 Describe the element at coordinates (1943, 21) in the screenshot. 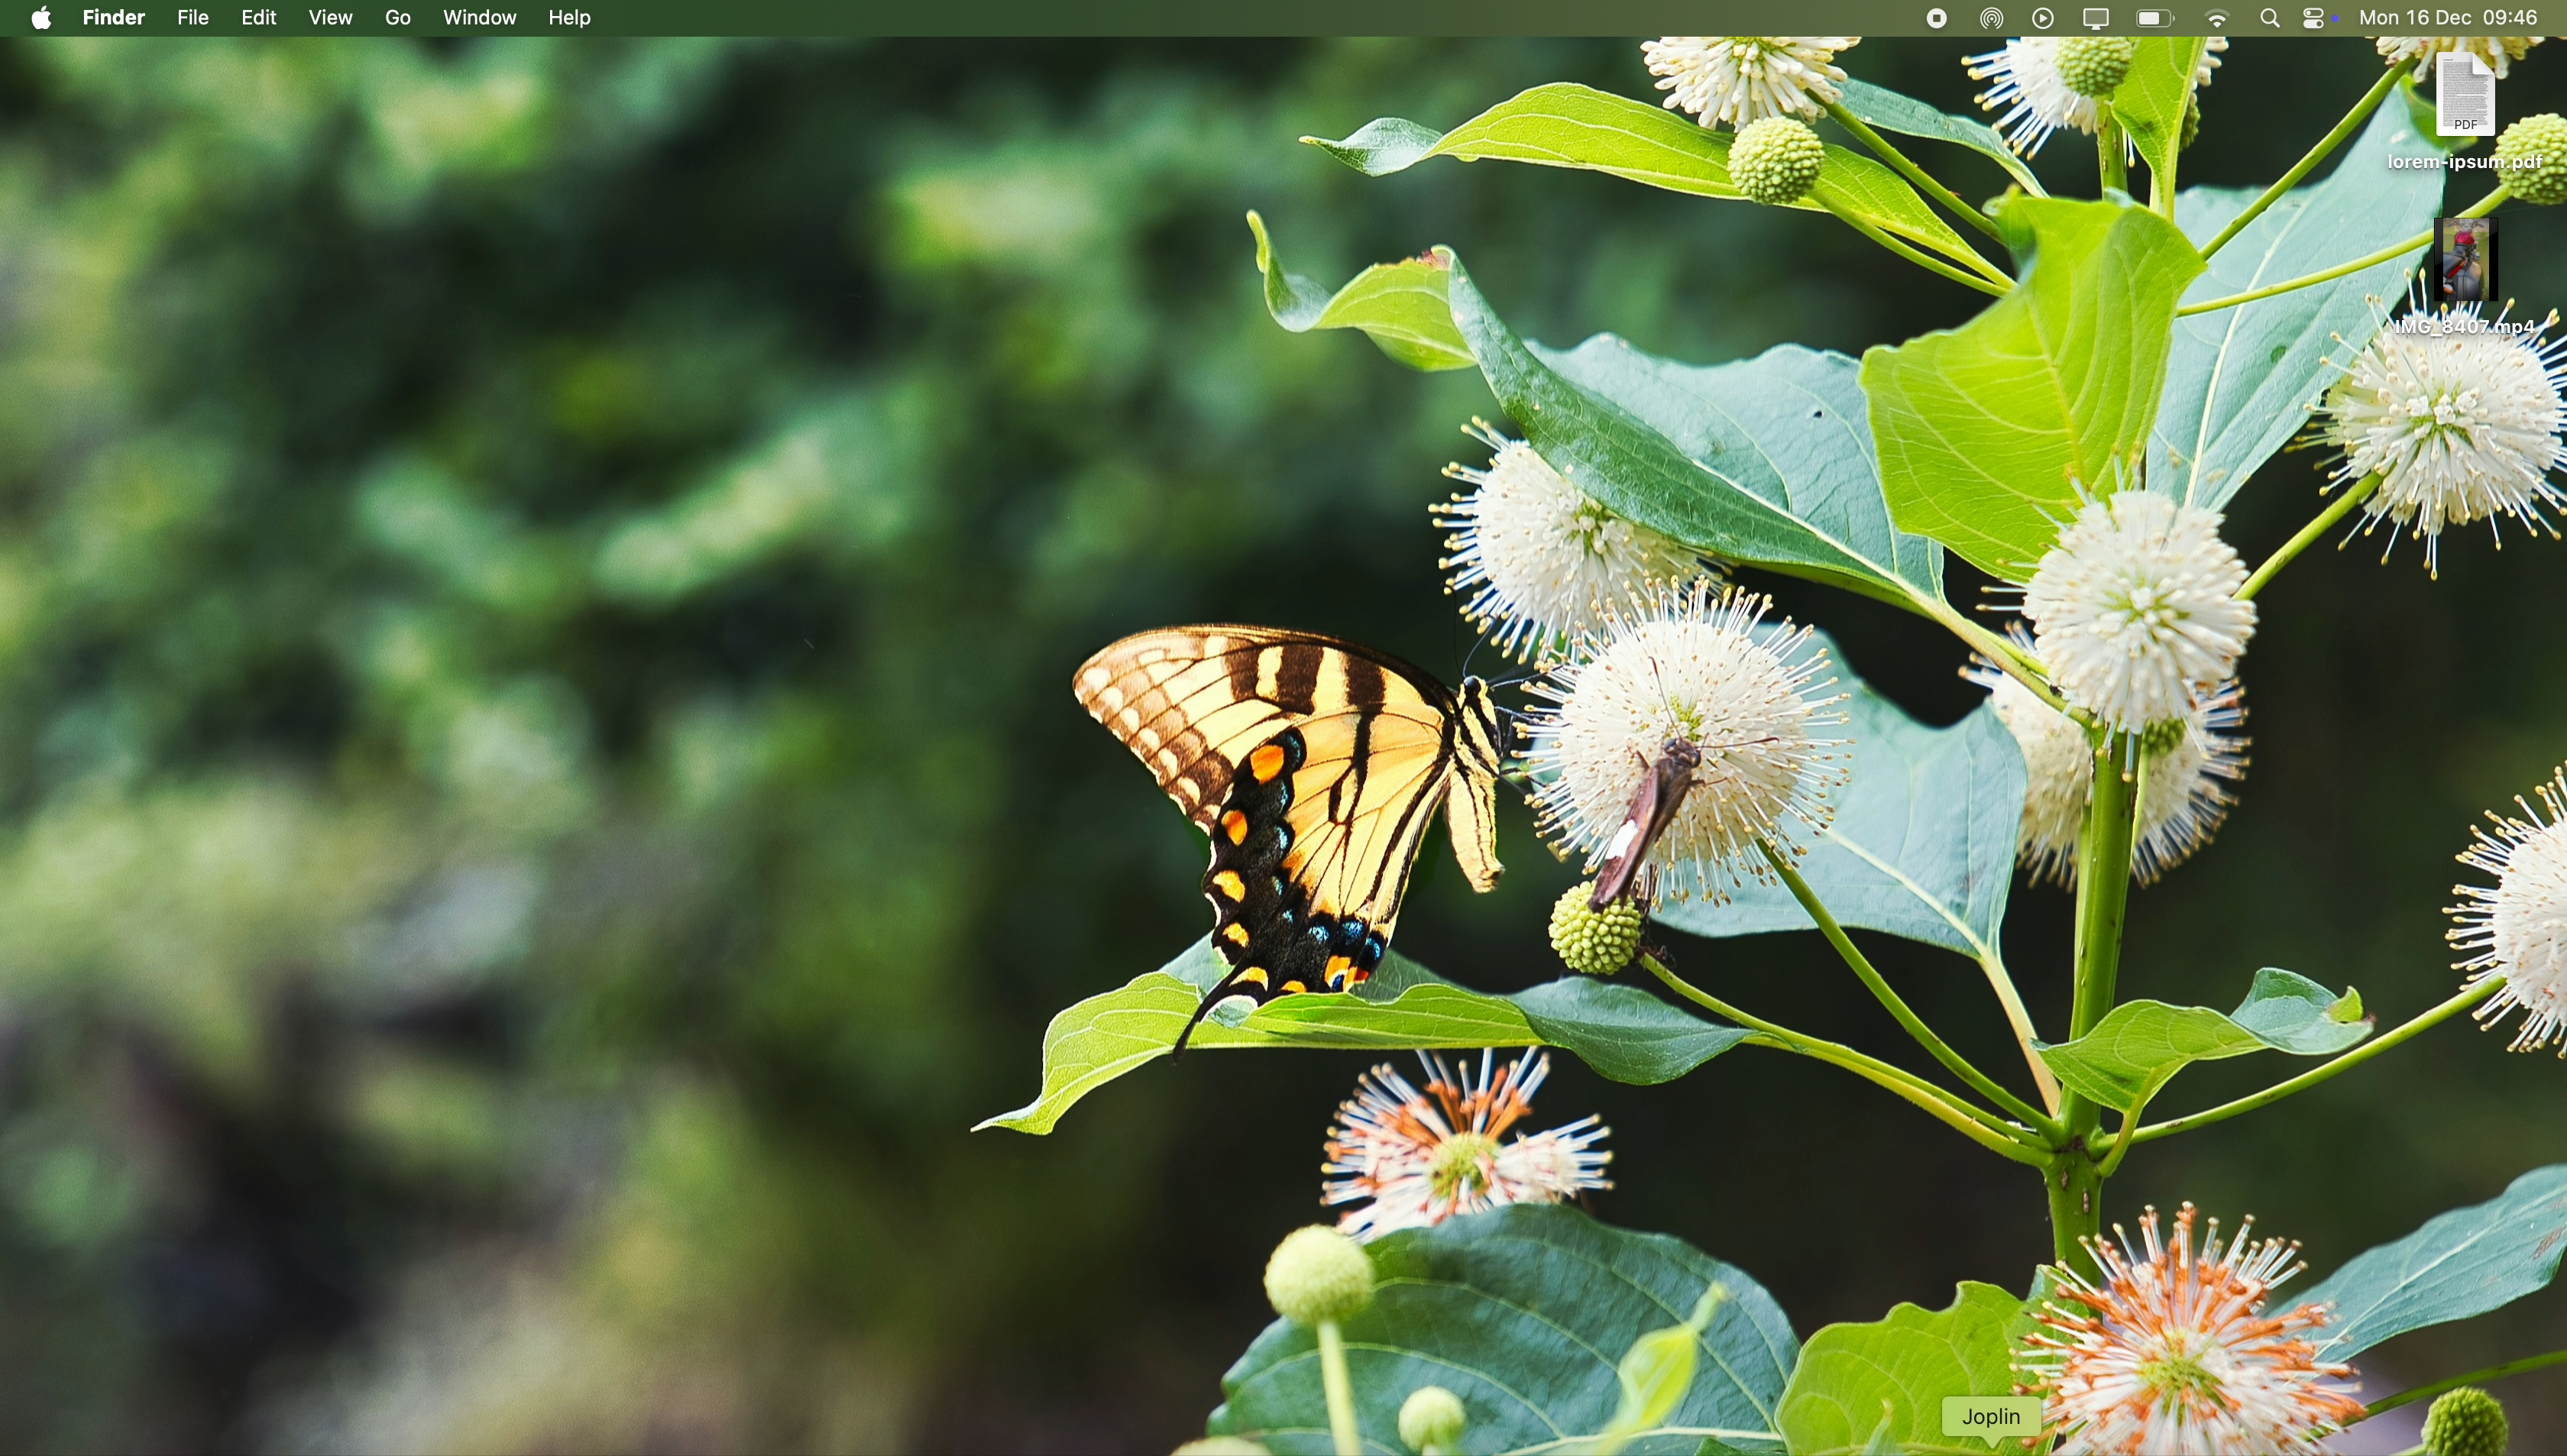

I see `Joplin app` at that location.